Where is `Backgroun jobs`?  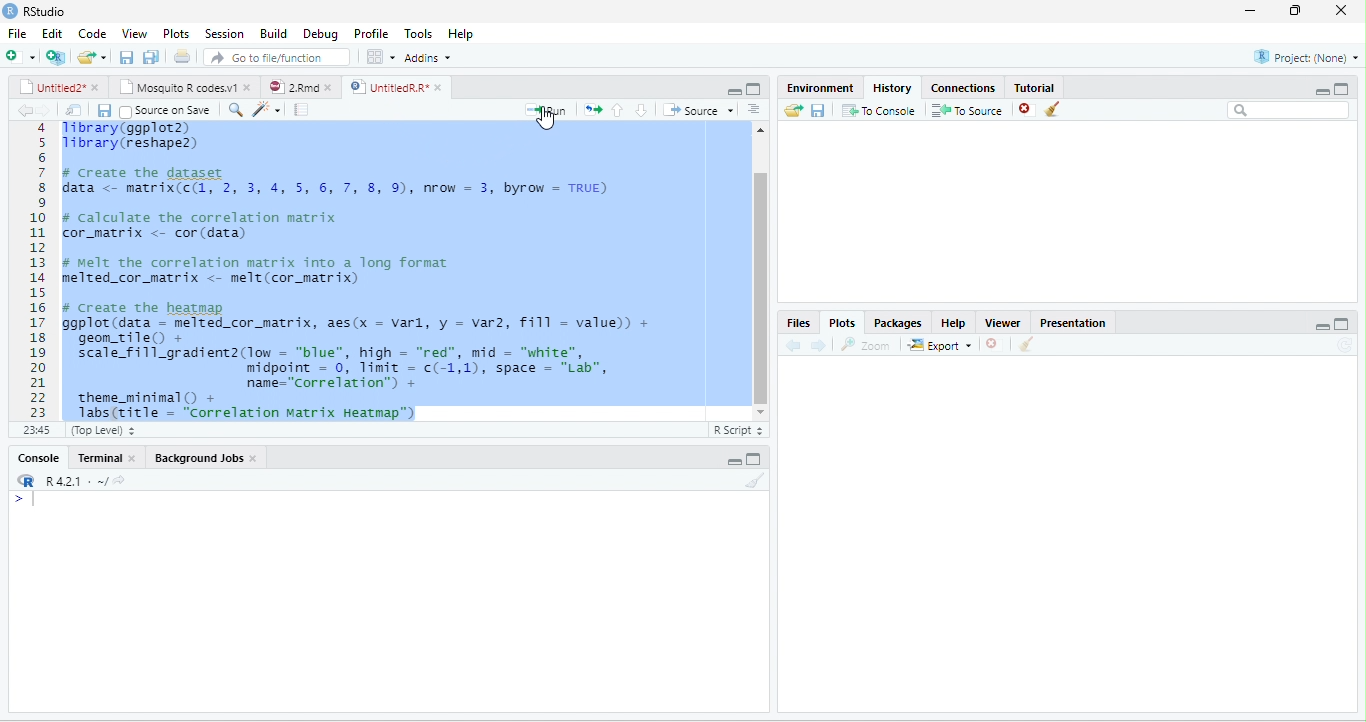
Backgroun jobs is located at coordinates (217, 458).